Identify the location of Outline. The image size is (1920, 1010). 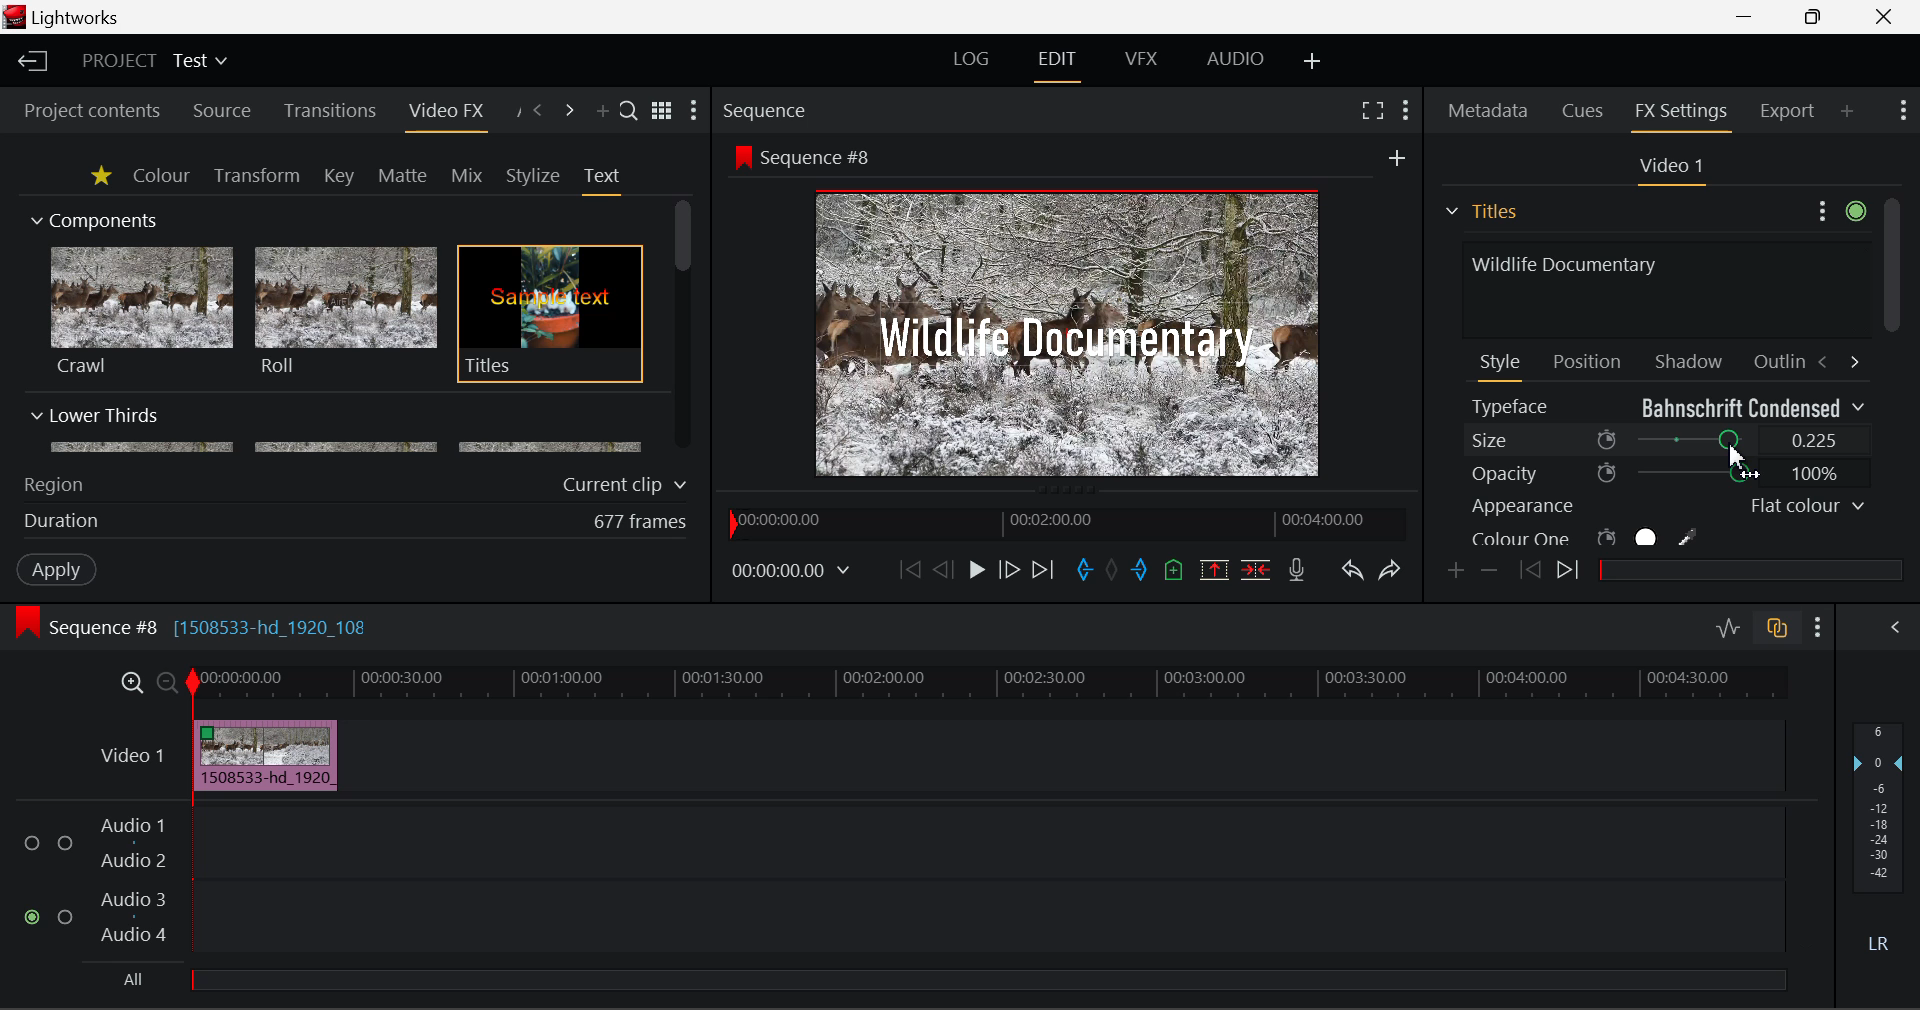
(1776, 359).